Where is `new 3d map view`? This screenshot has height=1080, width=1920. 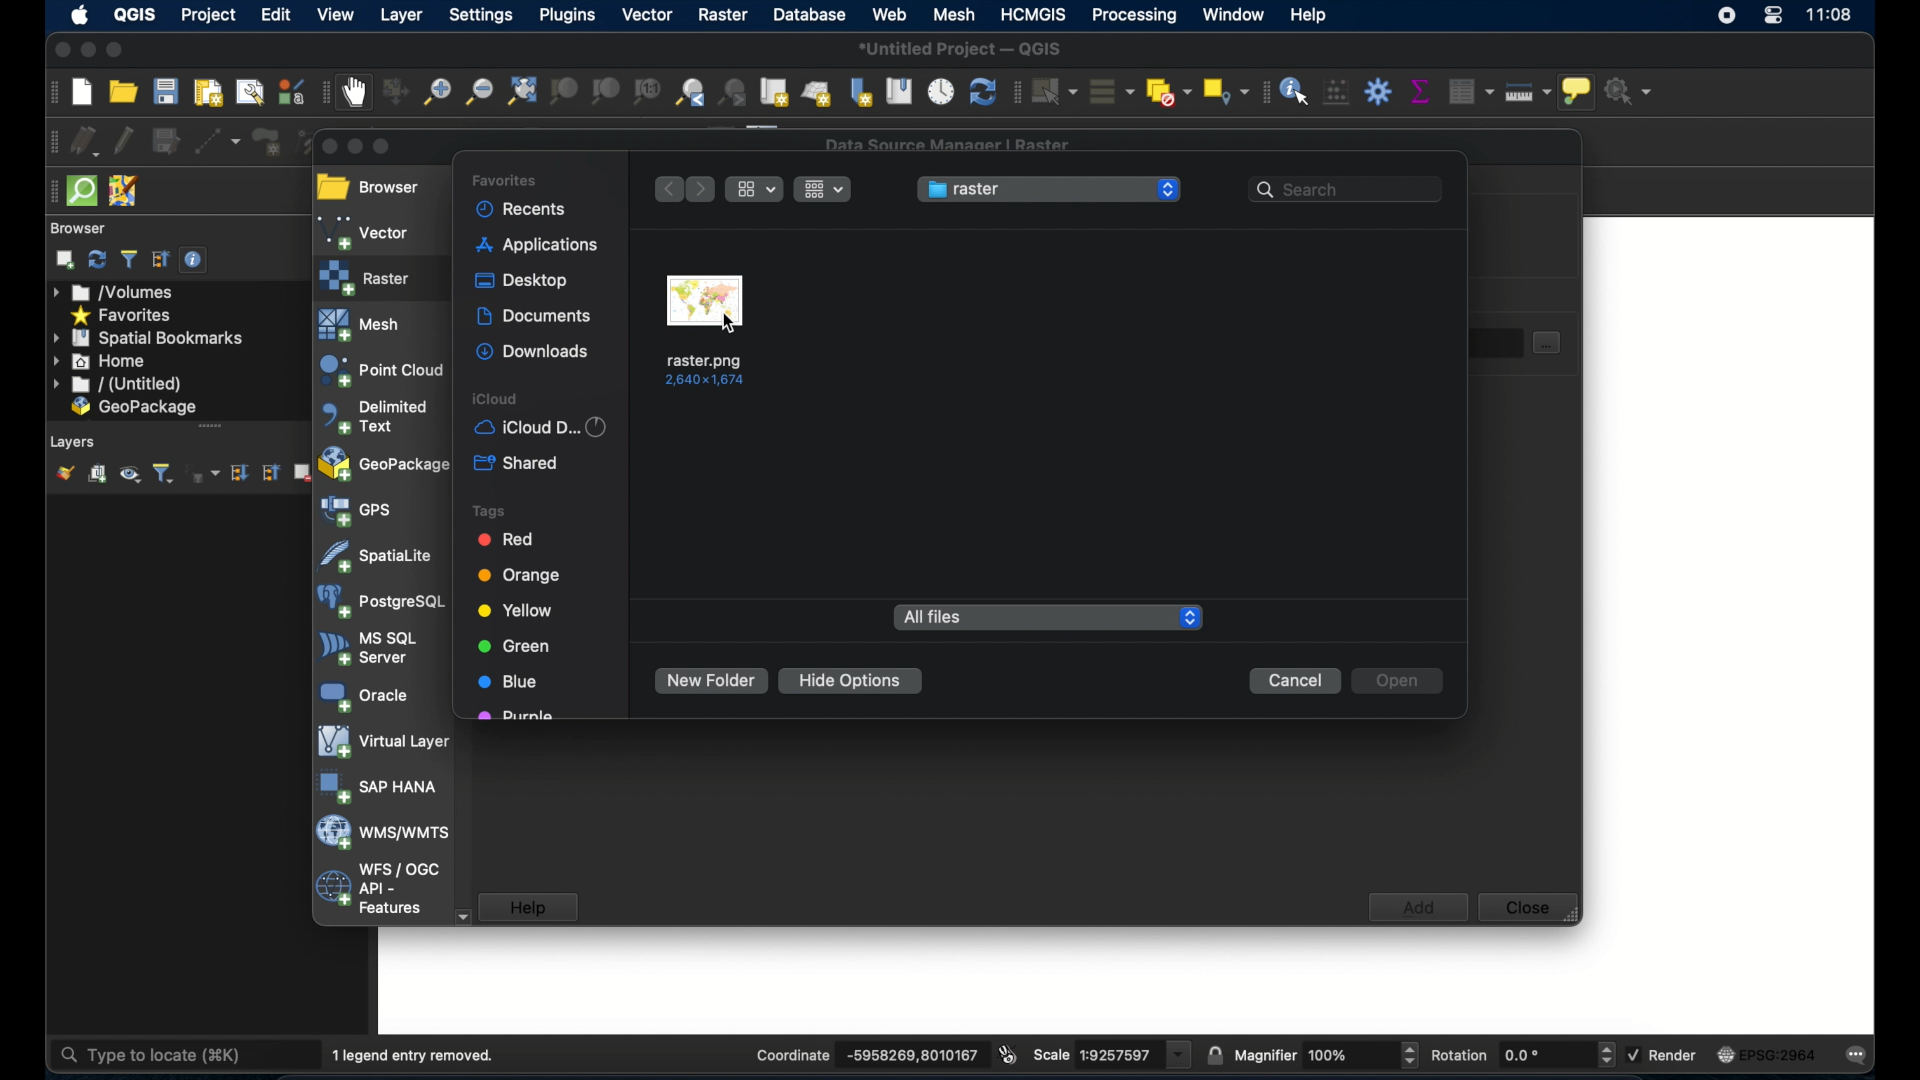
new 3d map view is located at coordinates (818, 95).